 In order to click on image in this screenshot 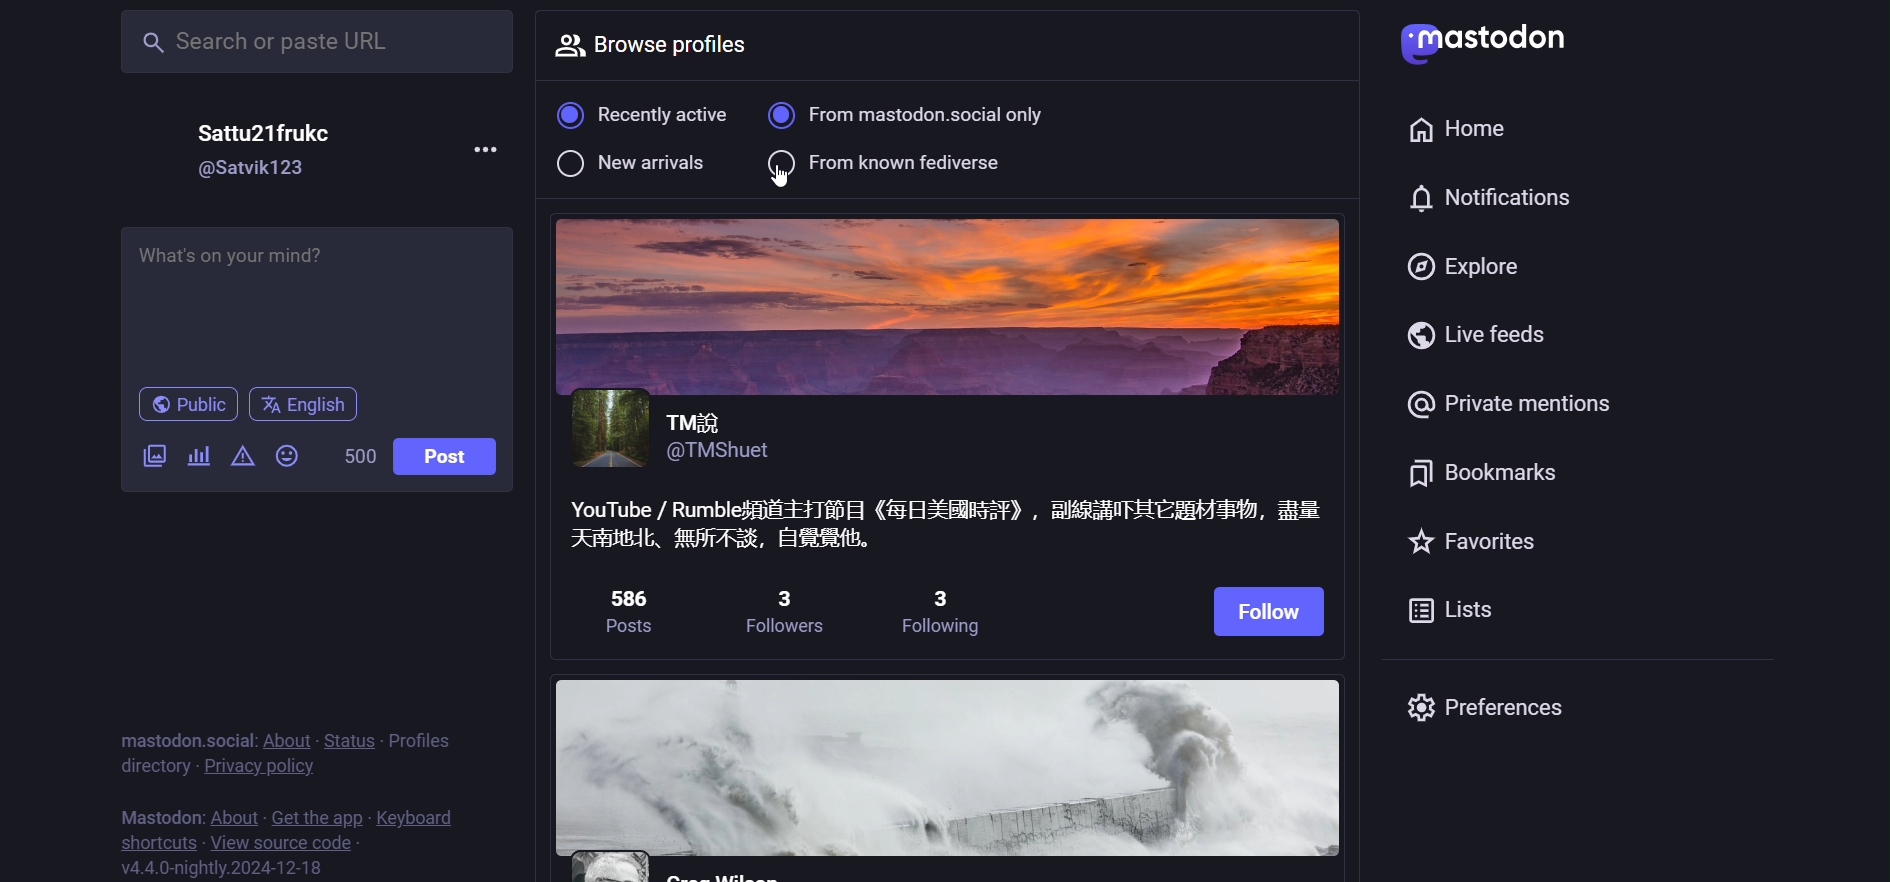, I will do `click(956, 299)`.